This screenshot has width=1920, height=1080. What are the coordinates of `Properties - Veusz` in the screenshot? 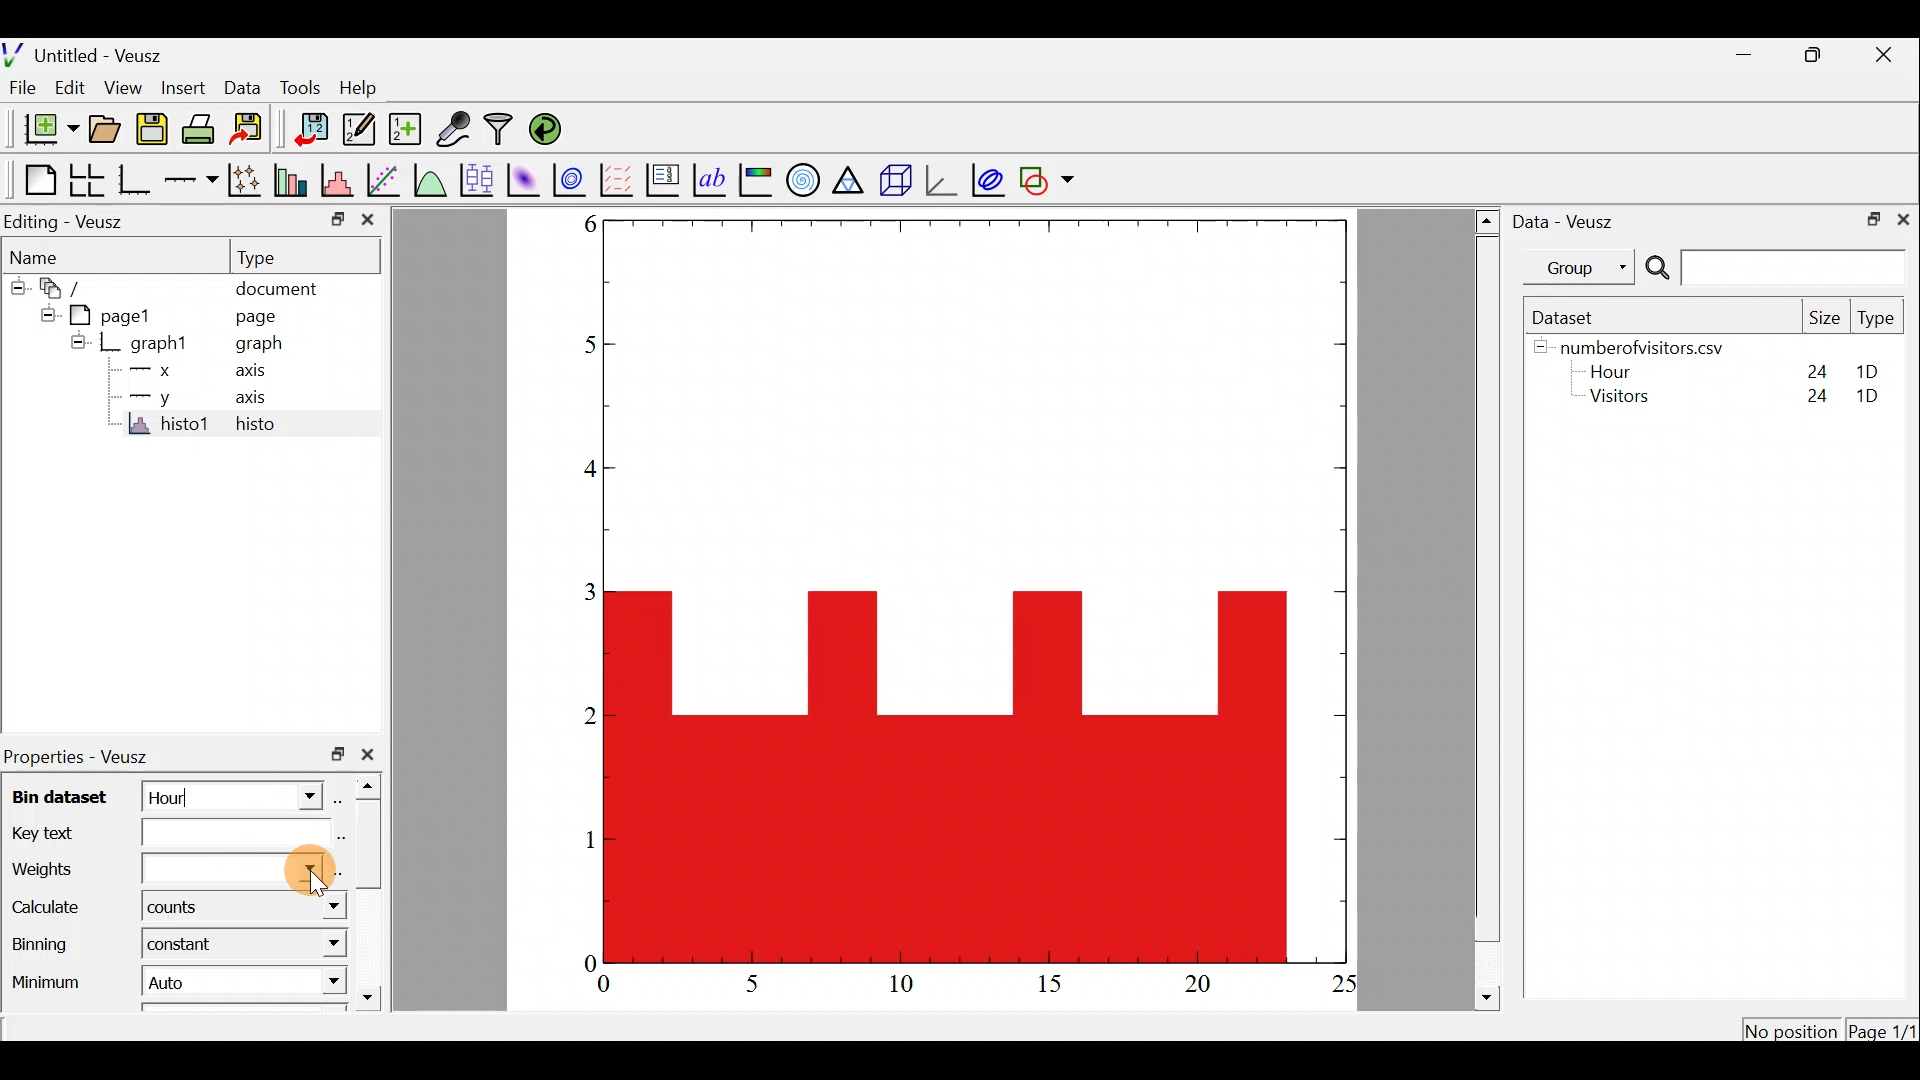 It's located at (79, 758).